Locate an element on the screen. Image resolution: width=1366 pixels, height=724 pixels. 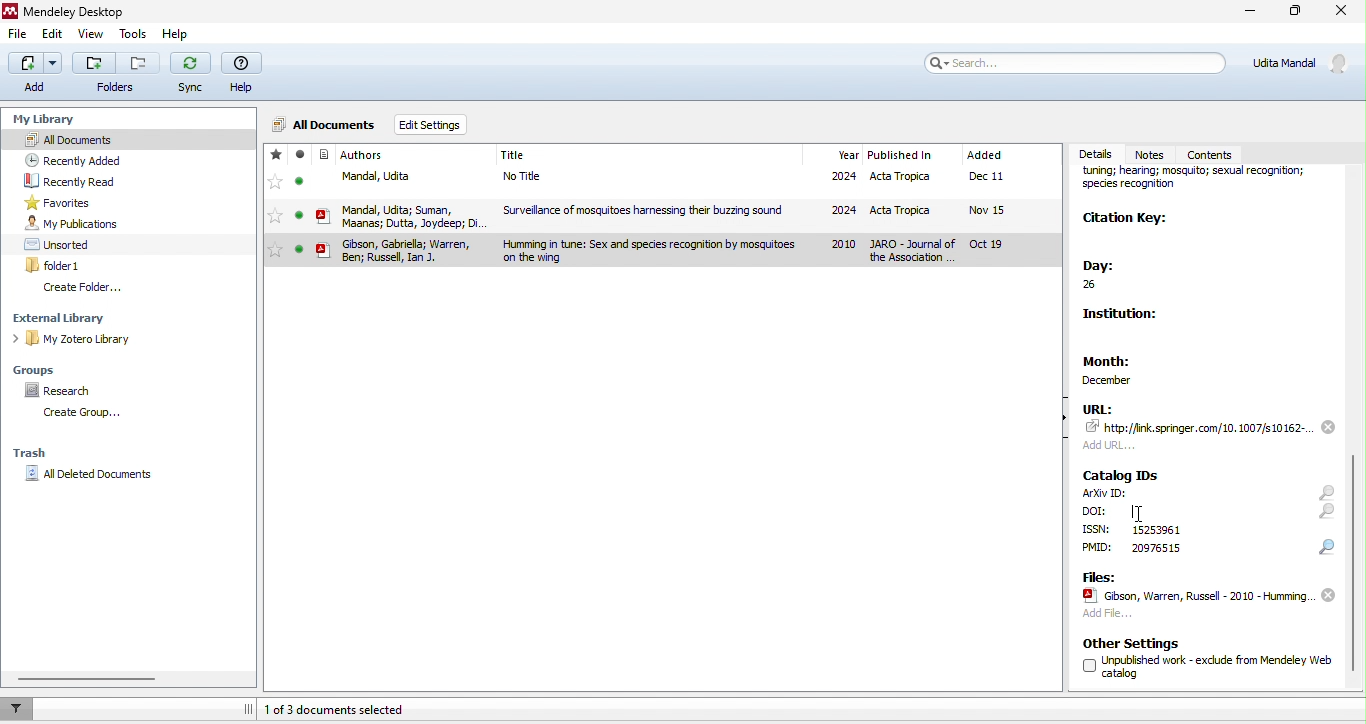
 is located at coordinates (116, 72).